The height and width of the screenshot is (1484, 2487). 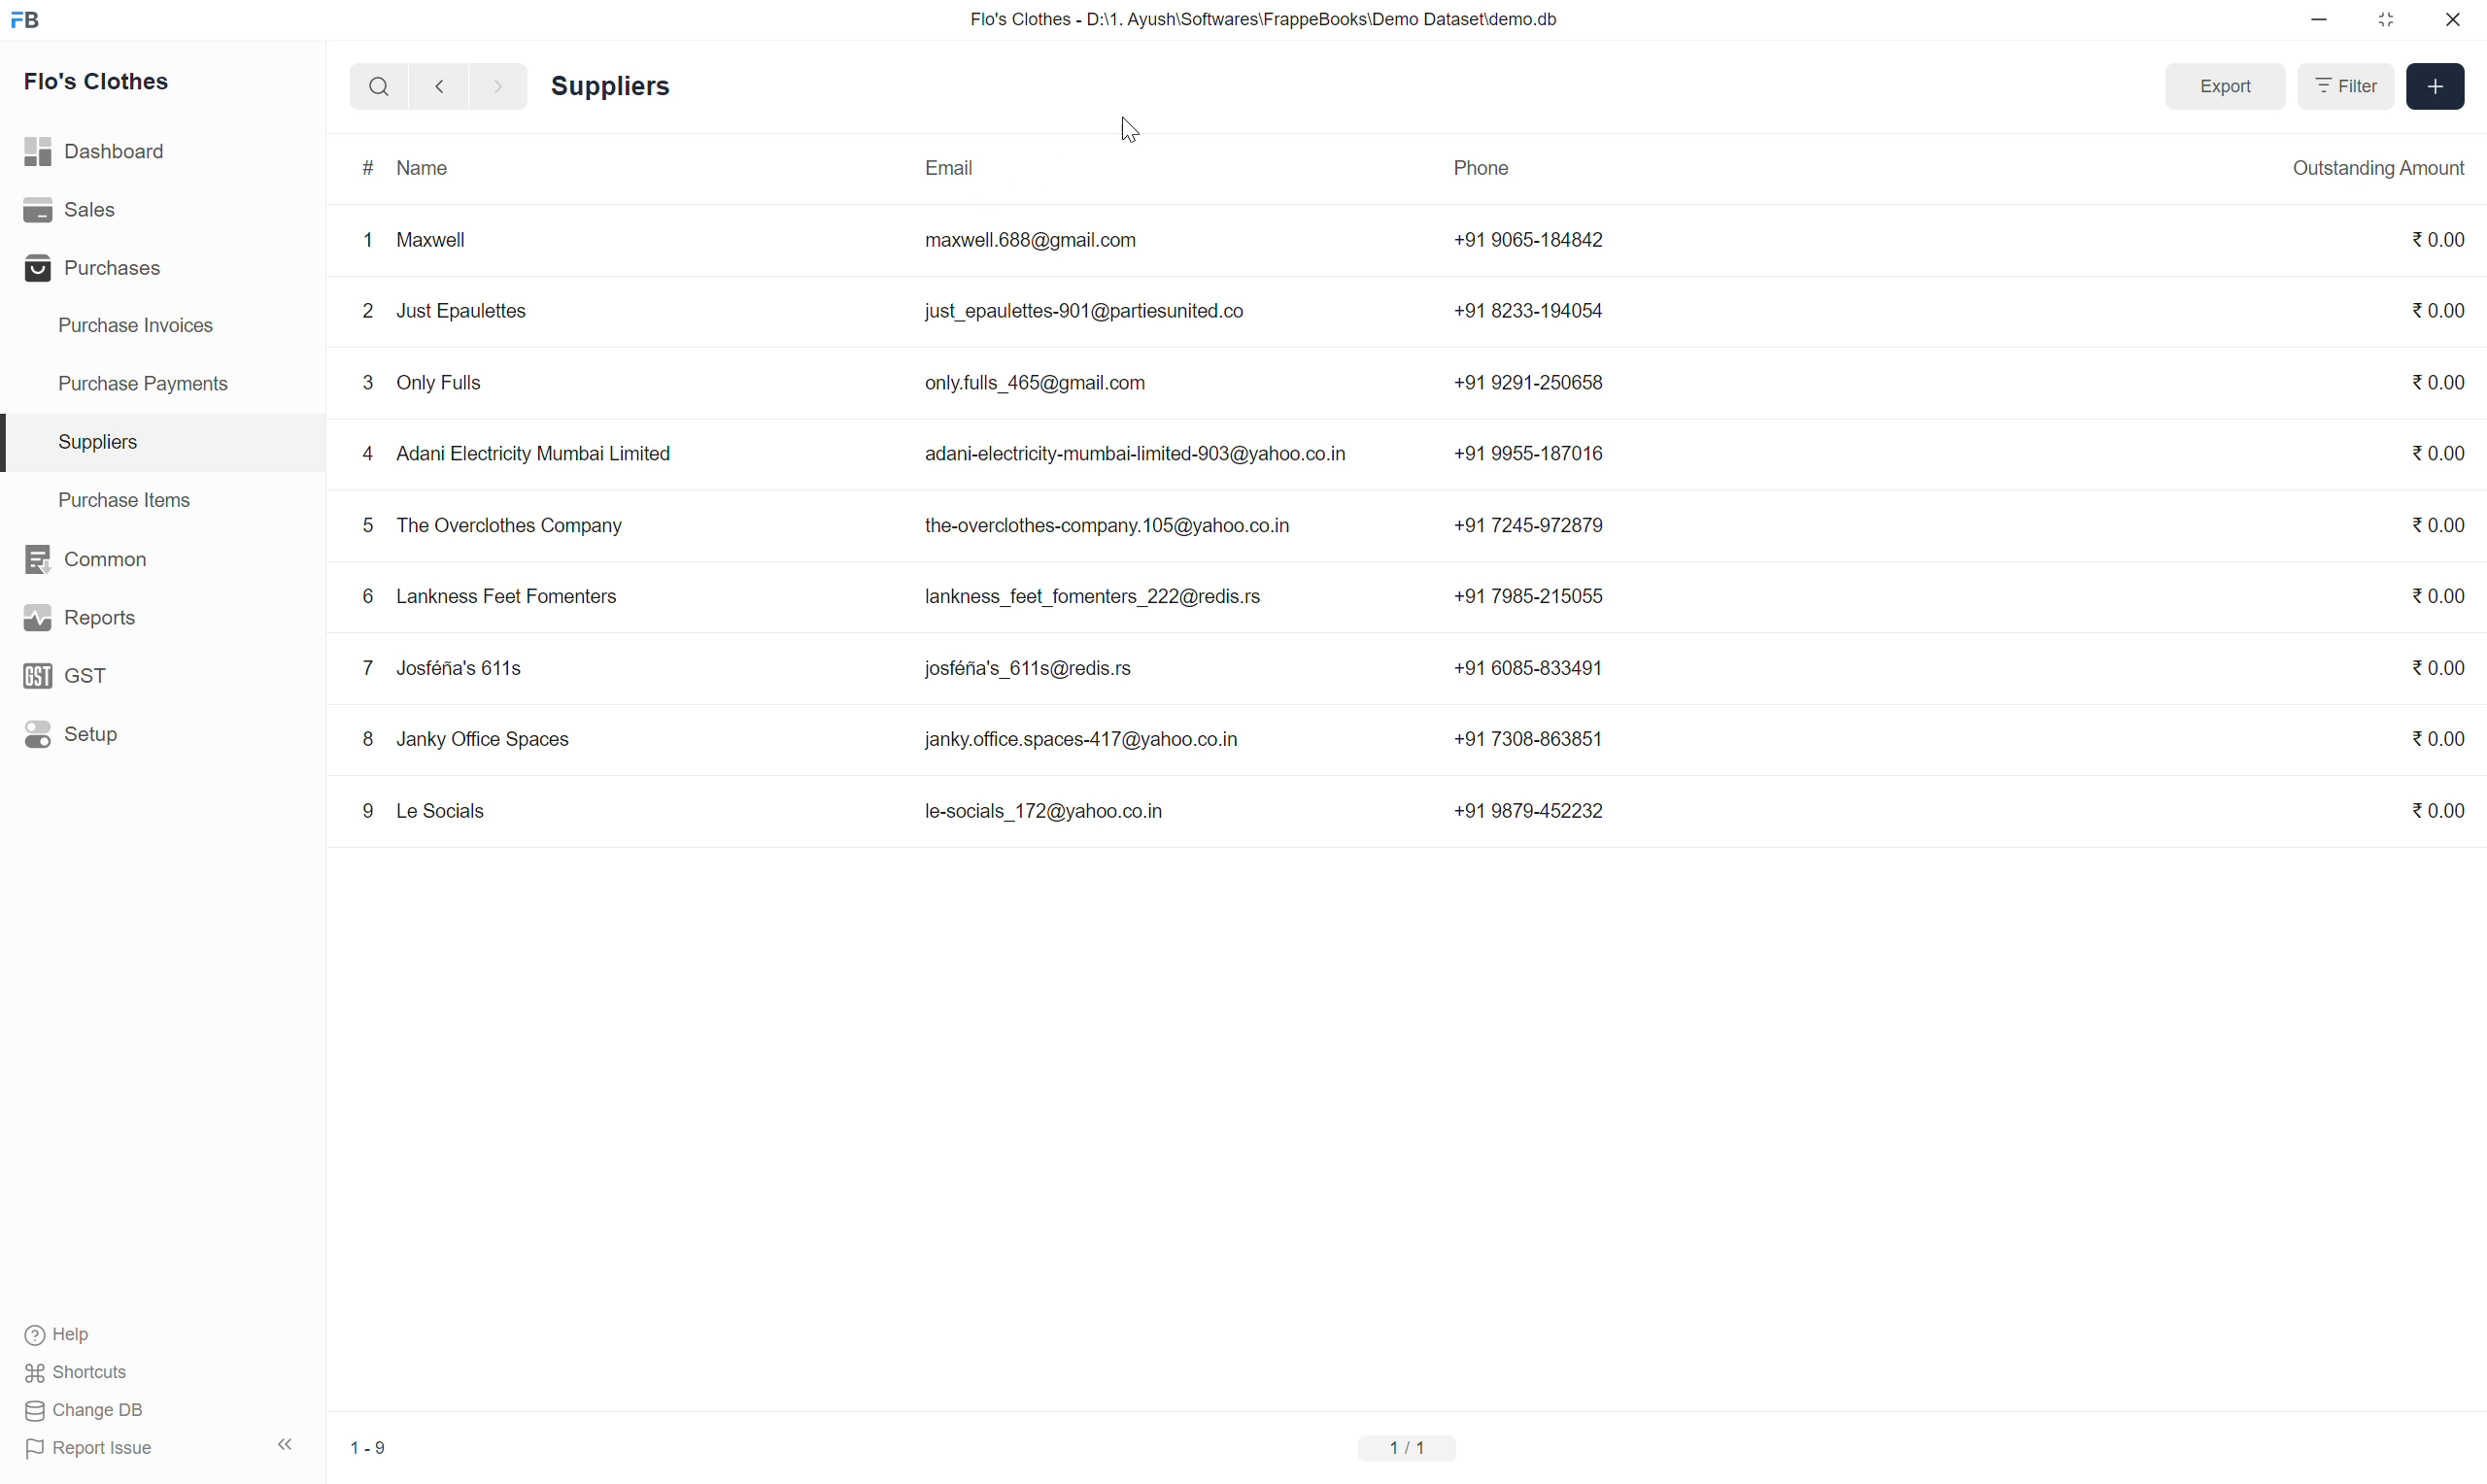 I want to click on Help, so click(x=60, y=1337).